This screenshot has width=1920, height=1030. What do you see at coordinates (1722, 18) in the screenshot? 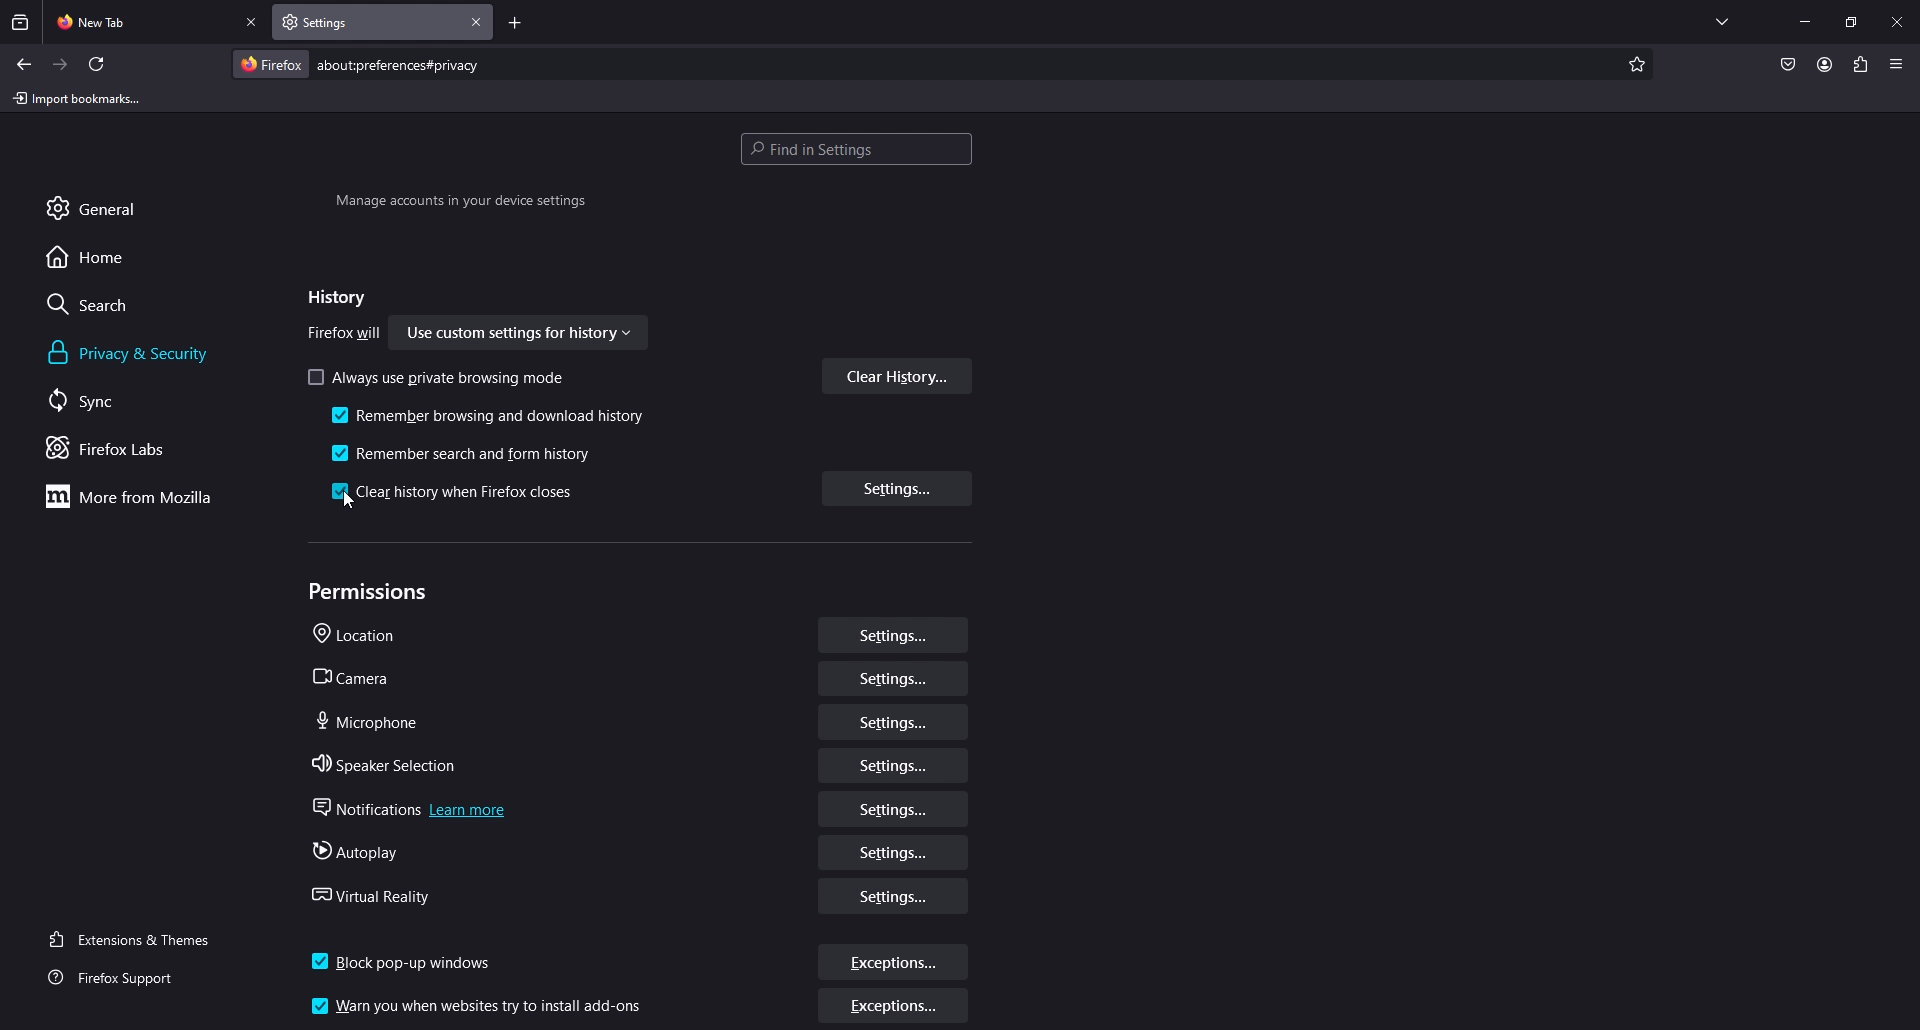
I see `list all tabs` at bounding box center [1722, 18].